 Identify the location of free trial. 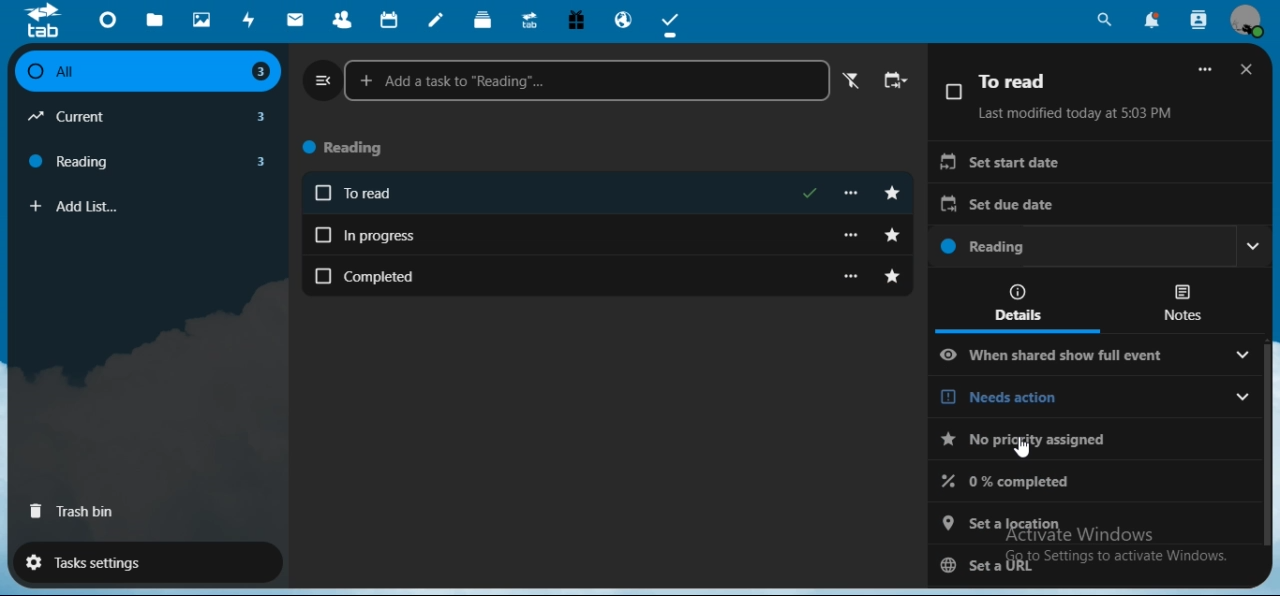
(577, 19).